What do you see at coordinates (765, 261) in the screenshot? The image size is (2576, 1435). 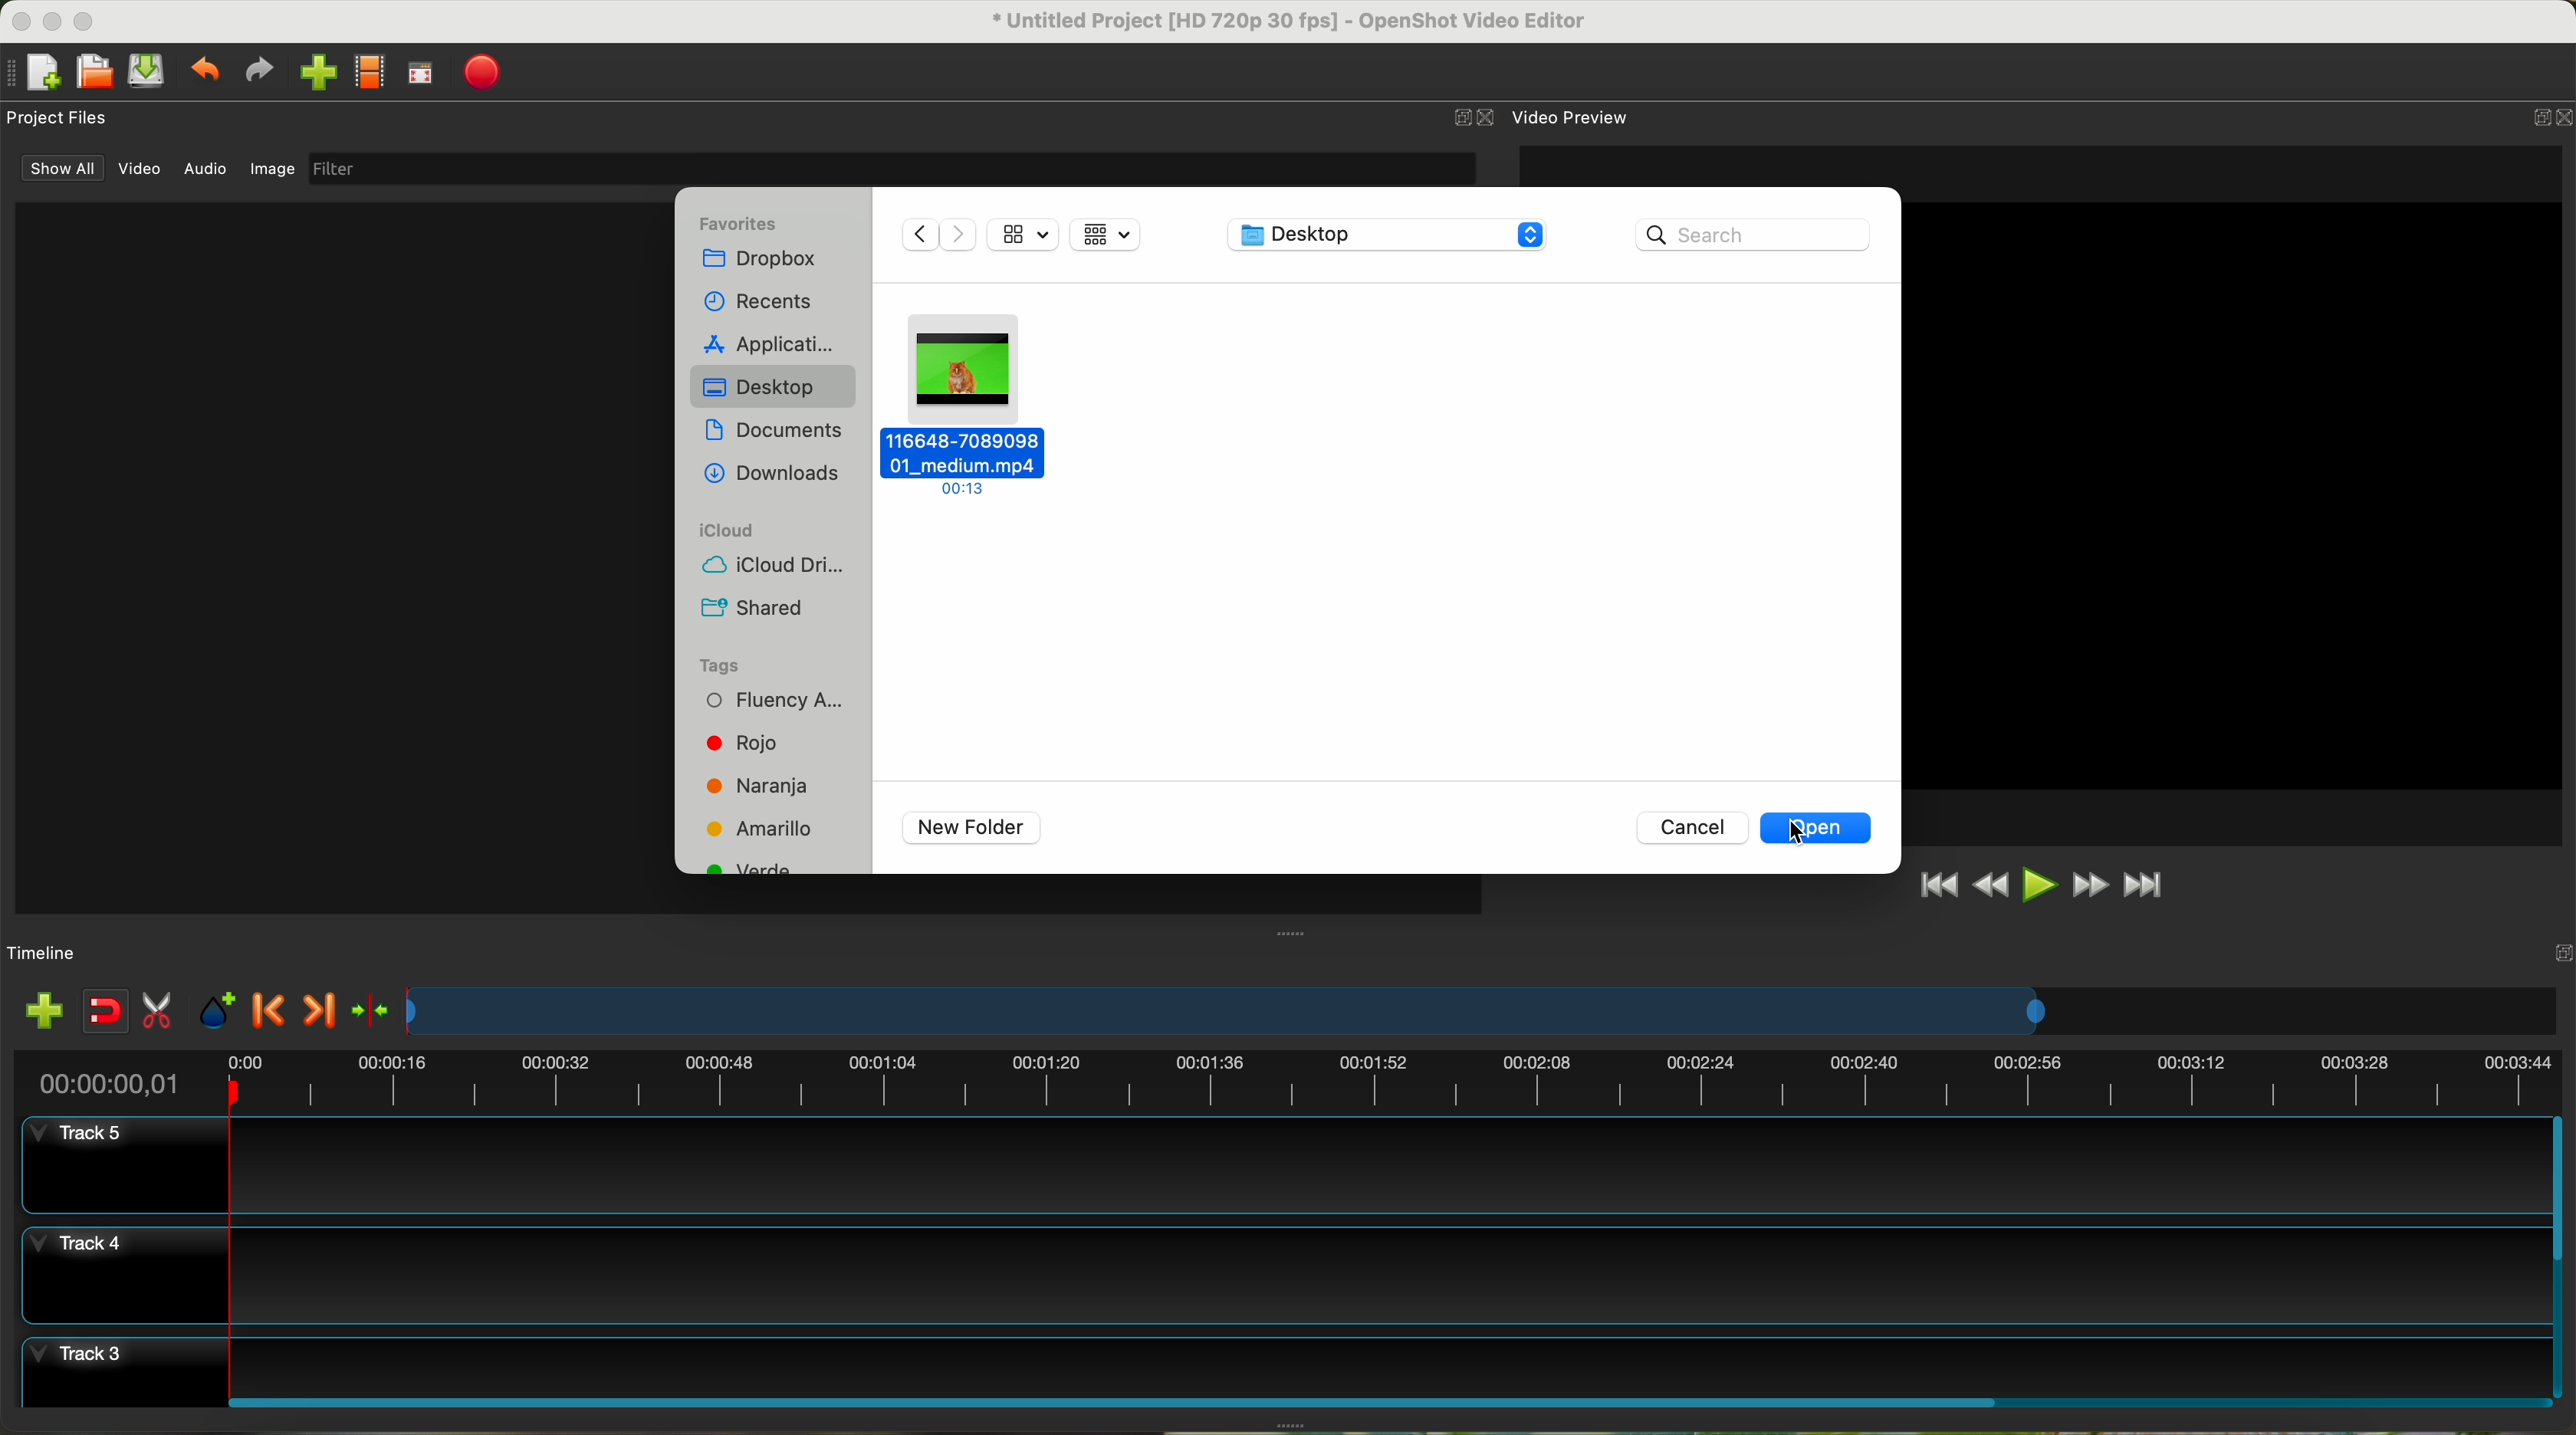 I see `dropbox` at bounding box center [765, 261].